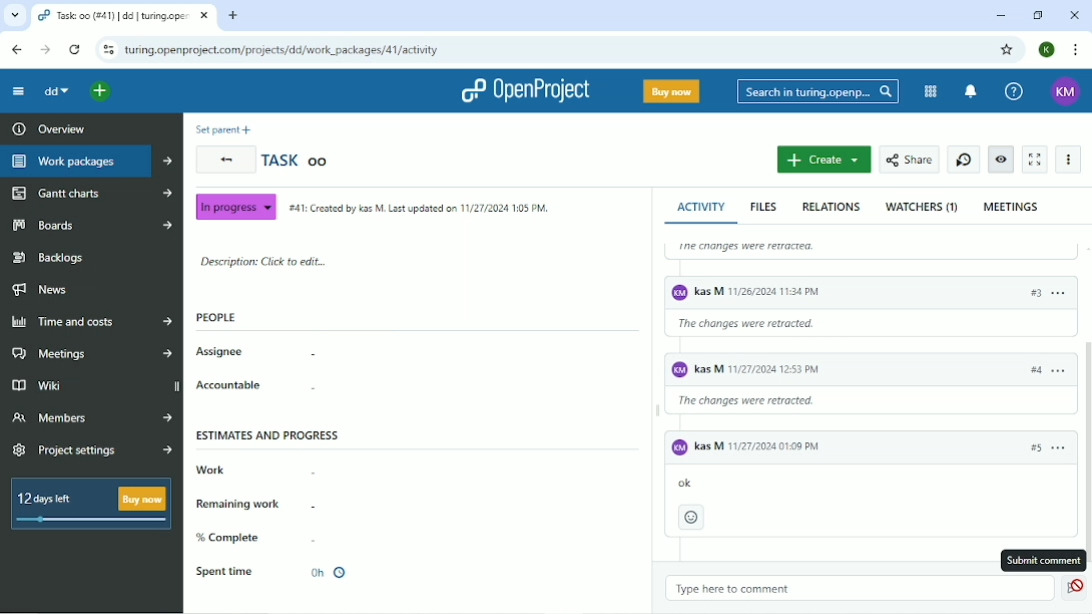 Image resolution: width=1092 pixels, height=614 pixels. I want to click on Members, so click(92, 416).